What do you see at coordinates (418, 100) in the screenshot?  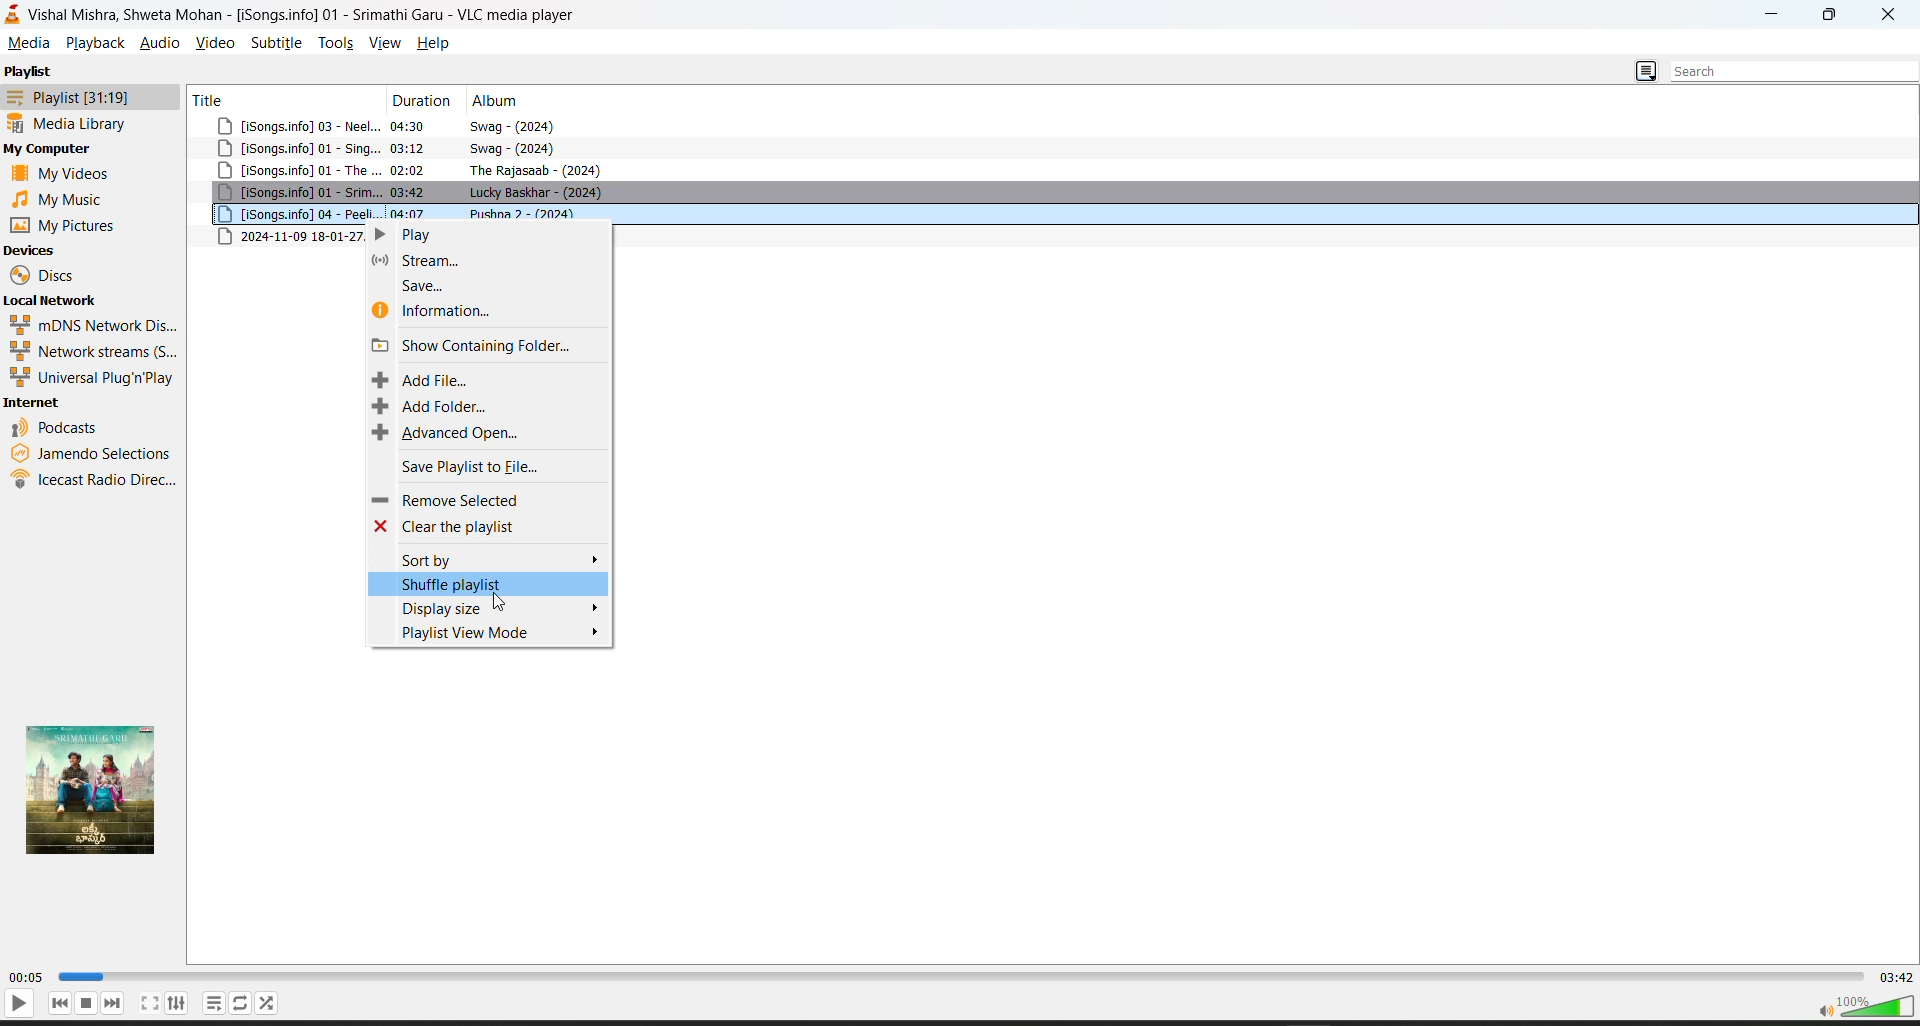 I see `duration` at bounding box center [418, 100].